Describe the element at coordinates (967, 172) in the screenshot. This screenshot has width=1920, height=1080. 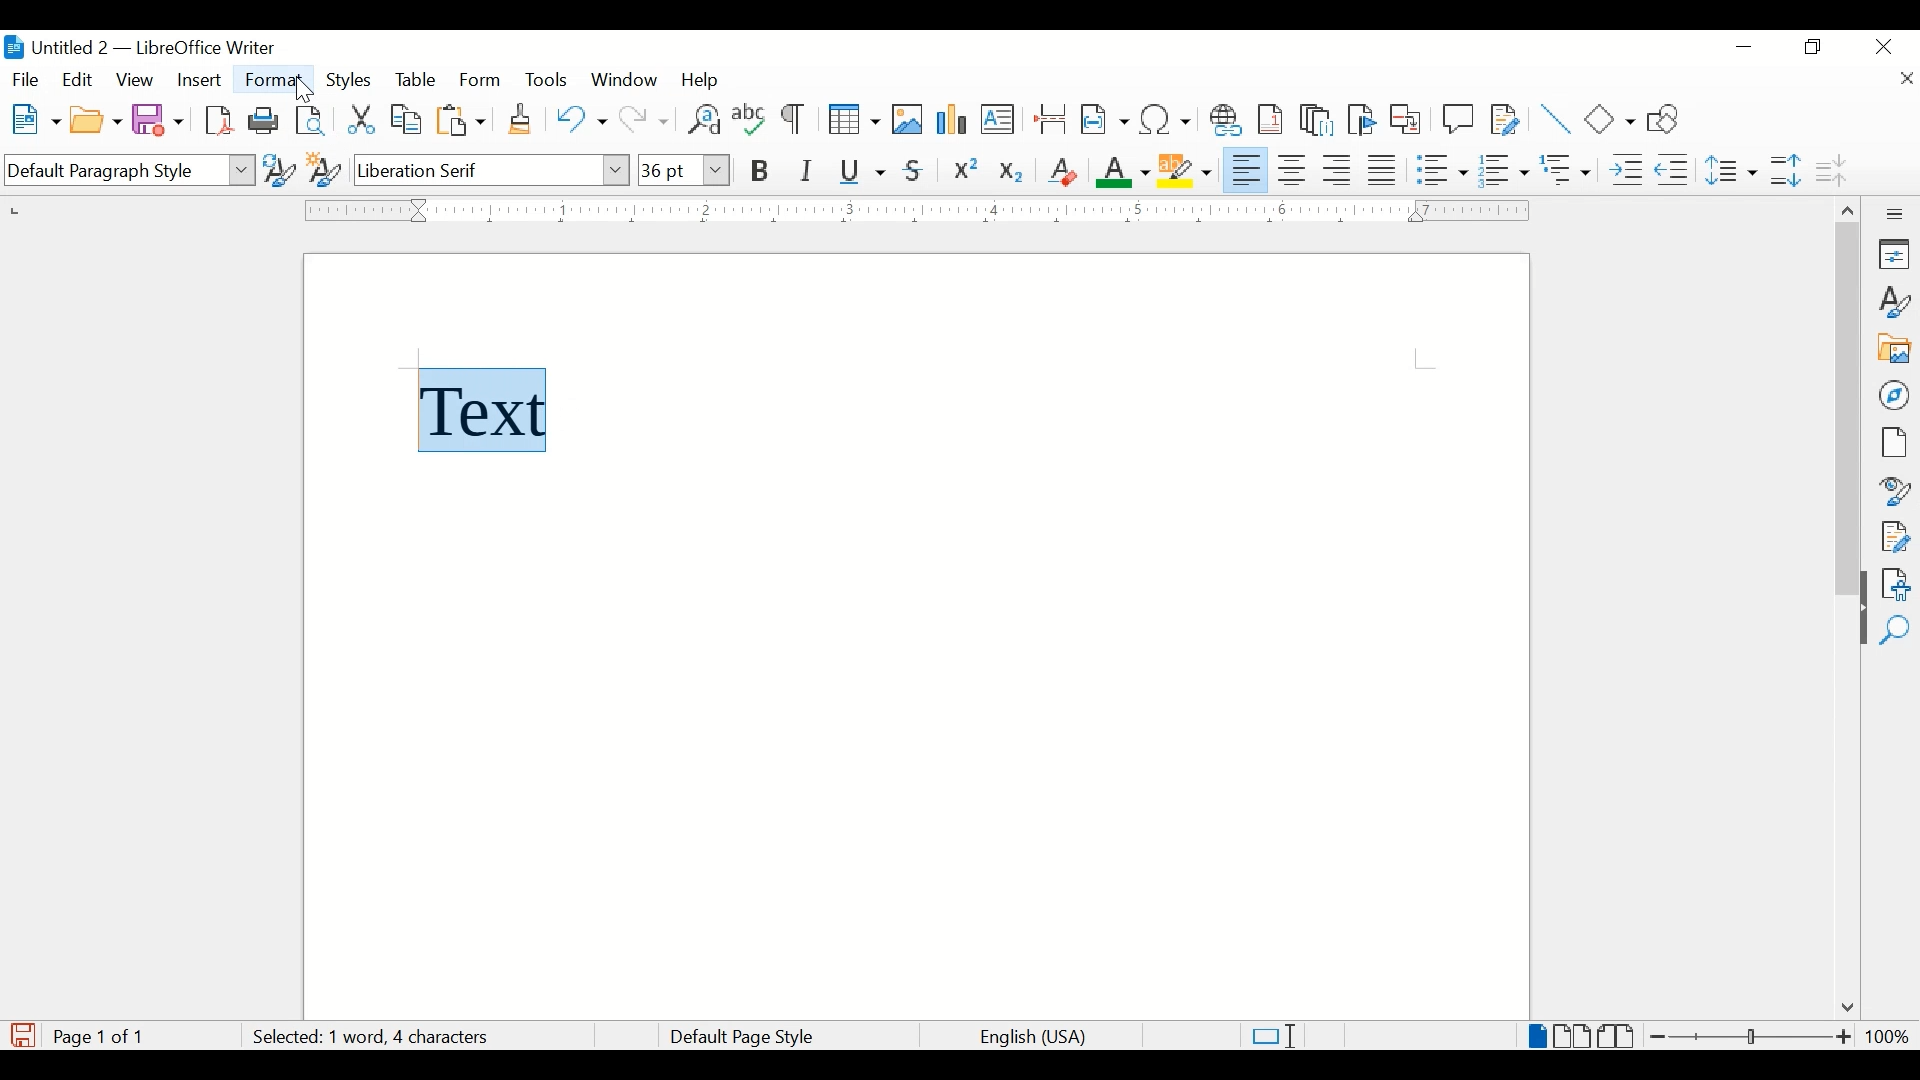
I see `superscript` at that location.